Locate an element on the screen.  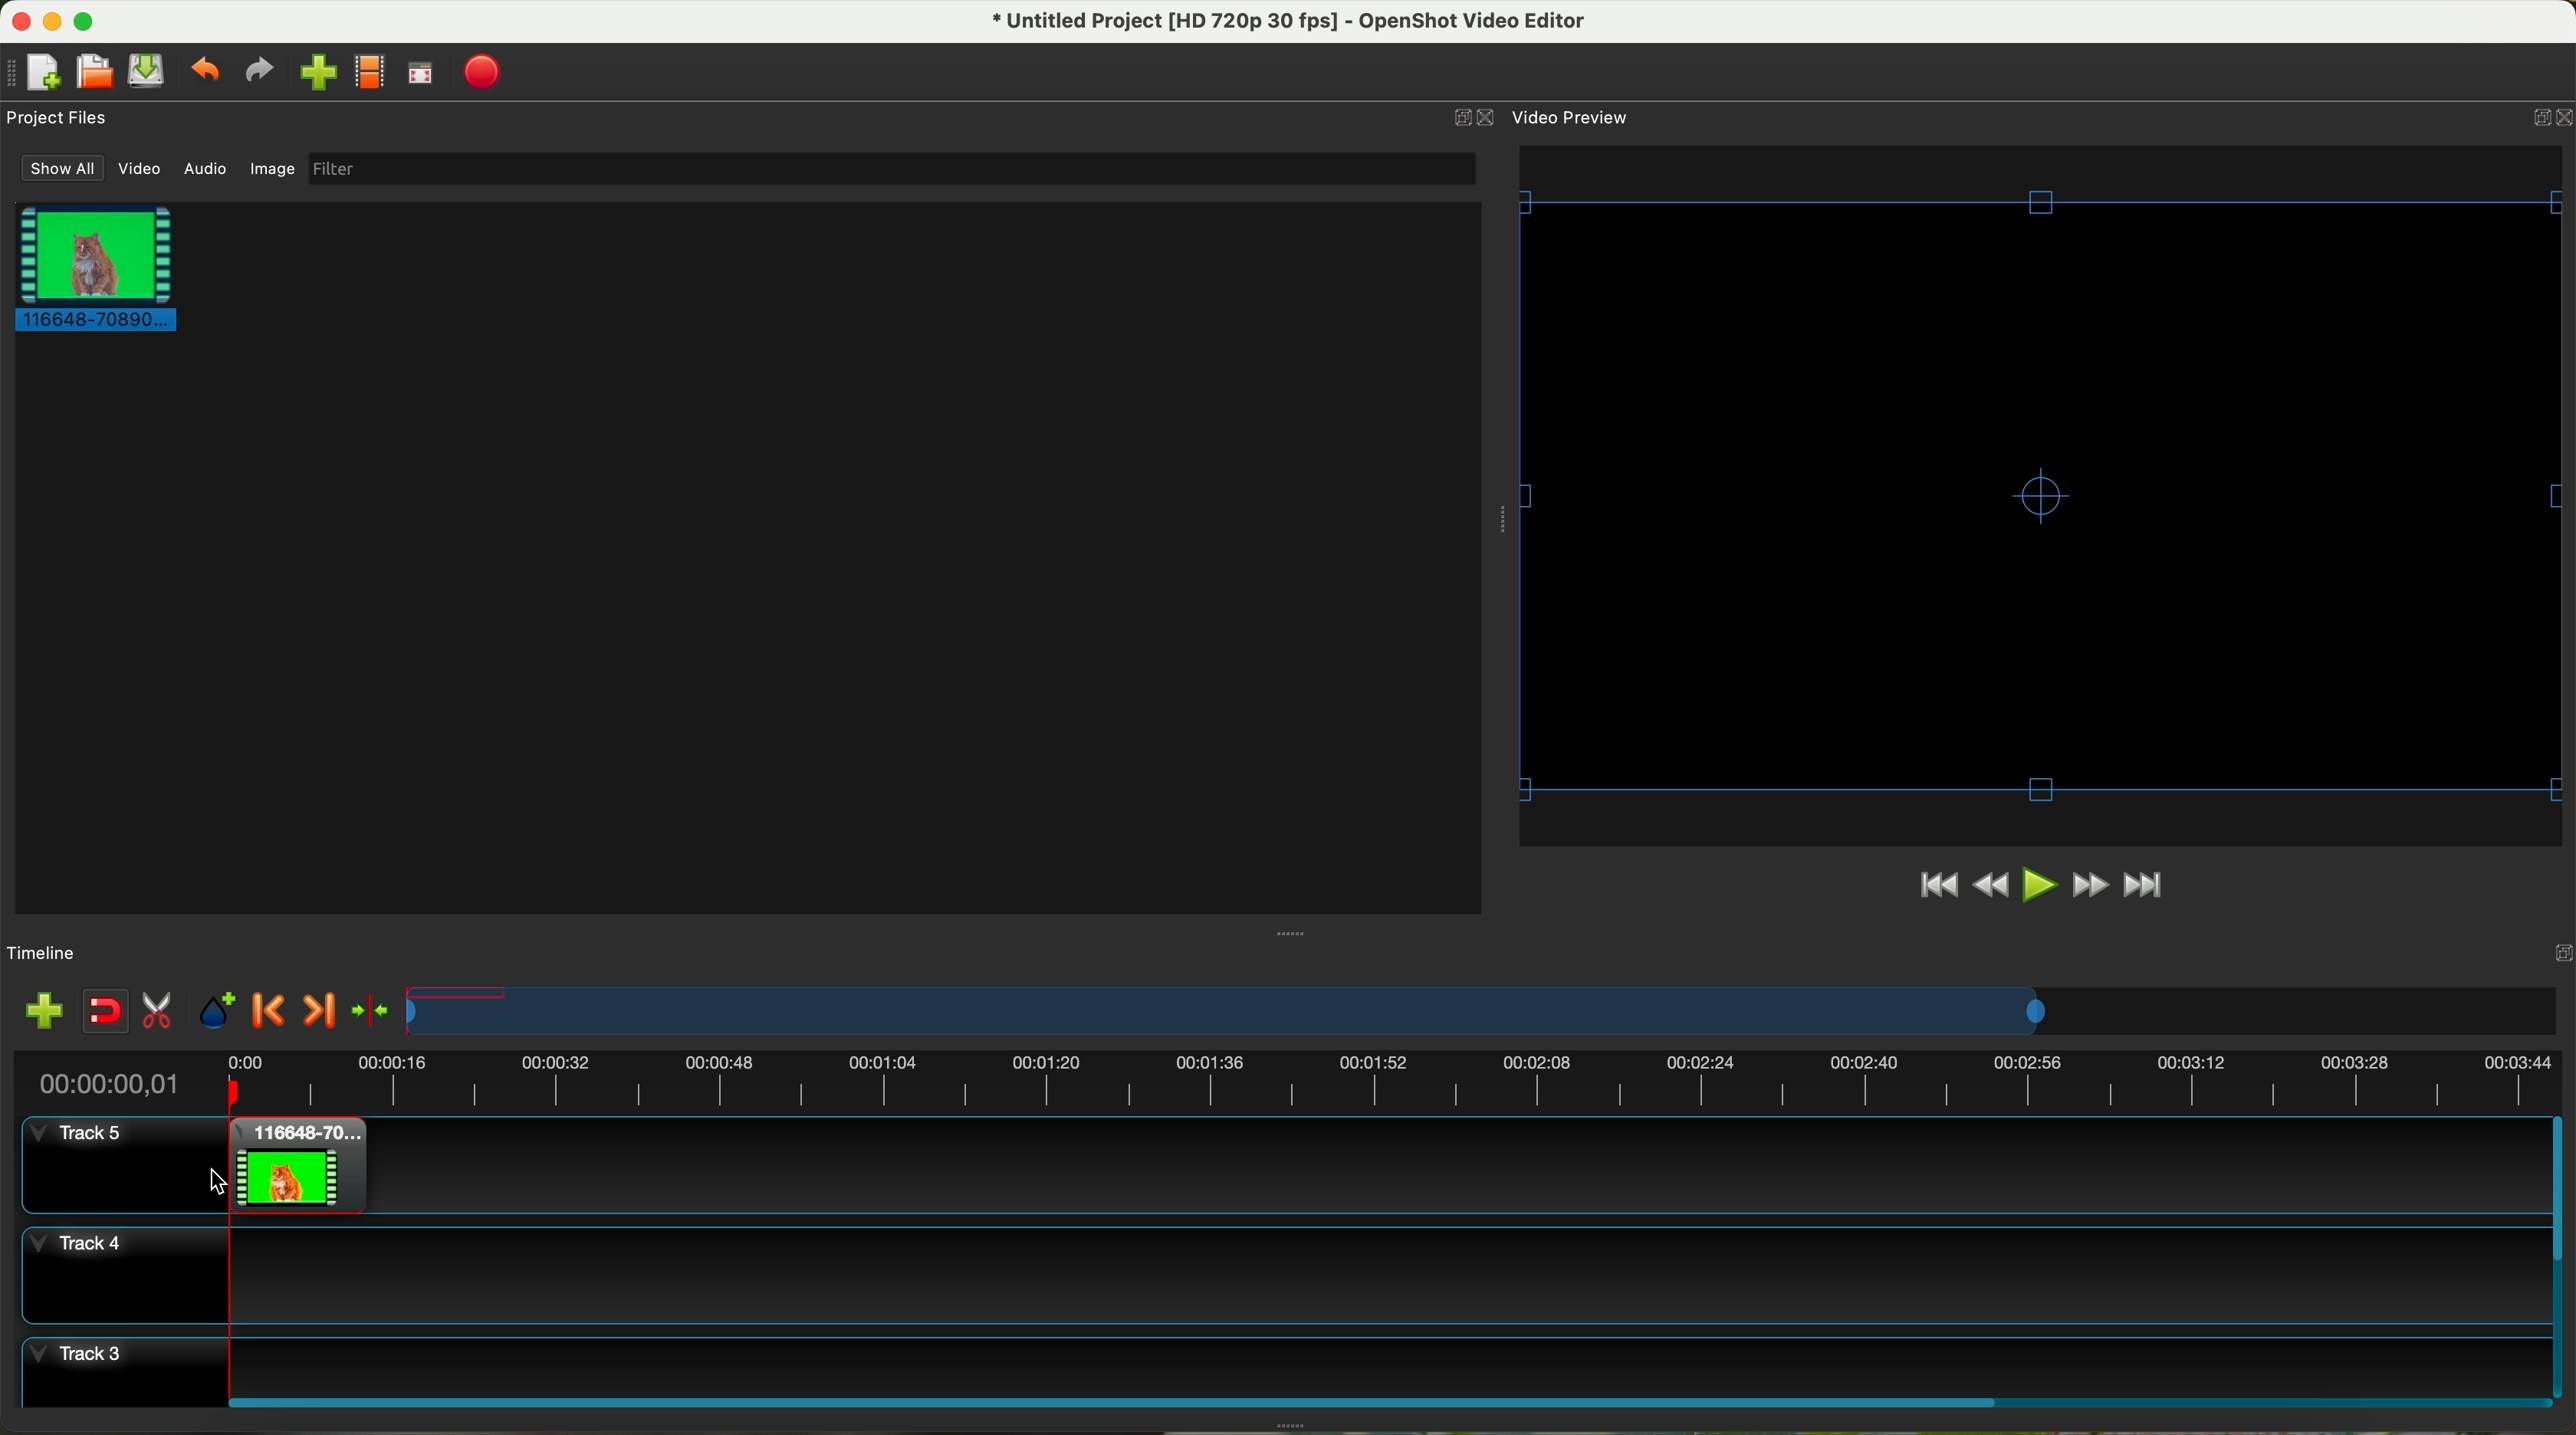
timeline is located at coordinates (1484, 1011).